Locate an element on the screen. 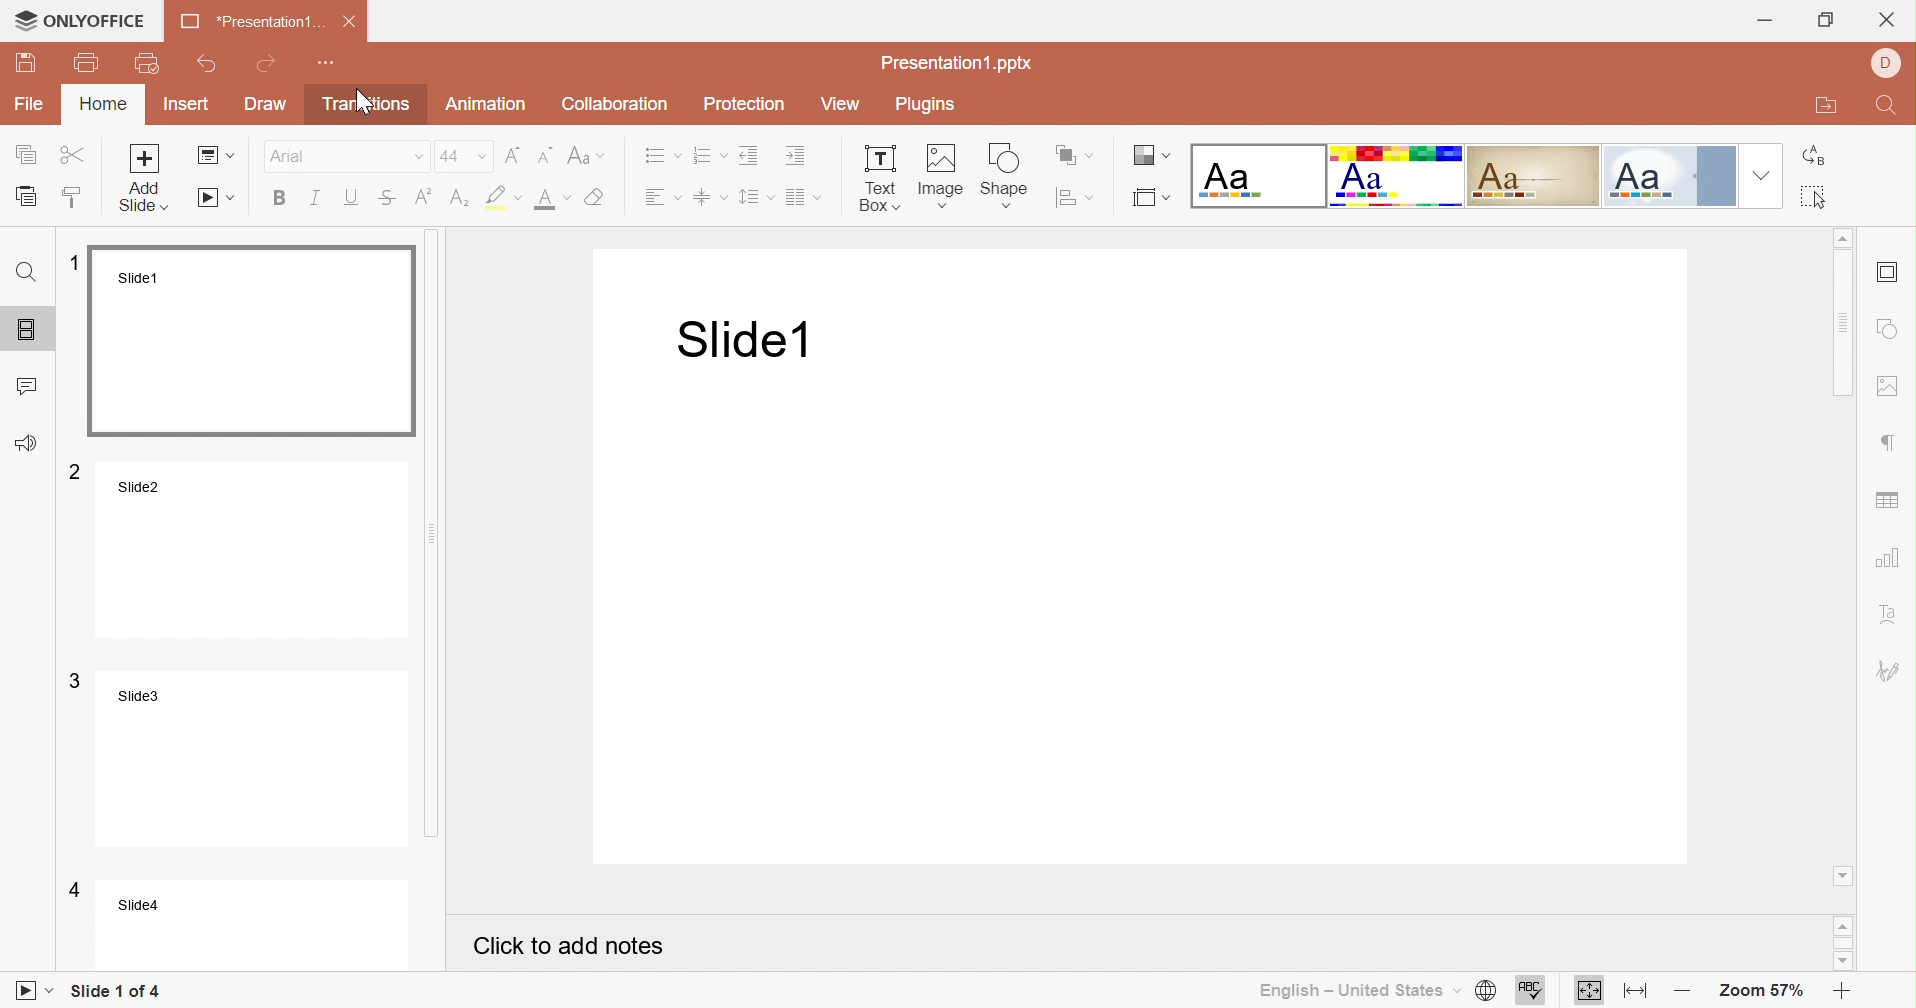 Image resolution: width=1916 pixels, height=1008 pixels. Insert shape is located at coordinates (1890, 329).